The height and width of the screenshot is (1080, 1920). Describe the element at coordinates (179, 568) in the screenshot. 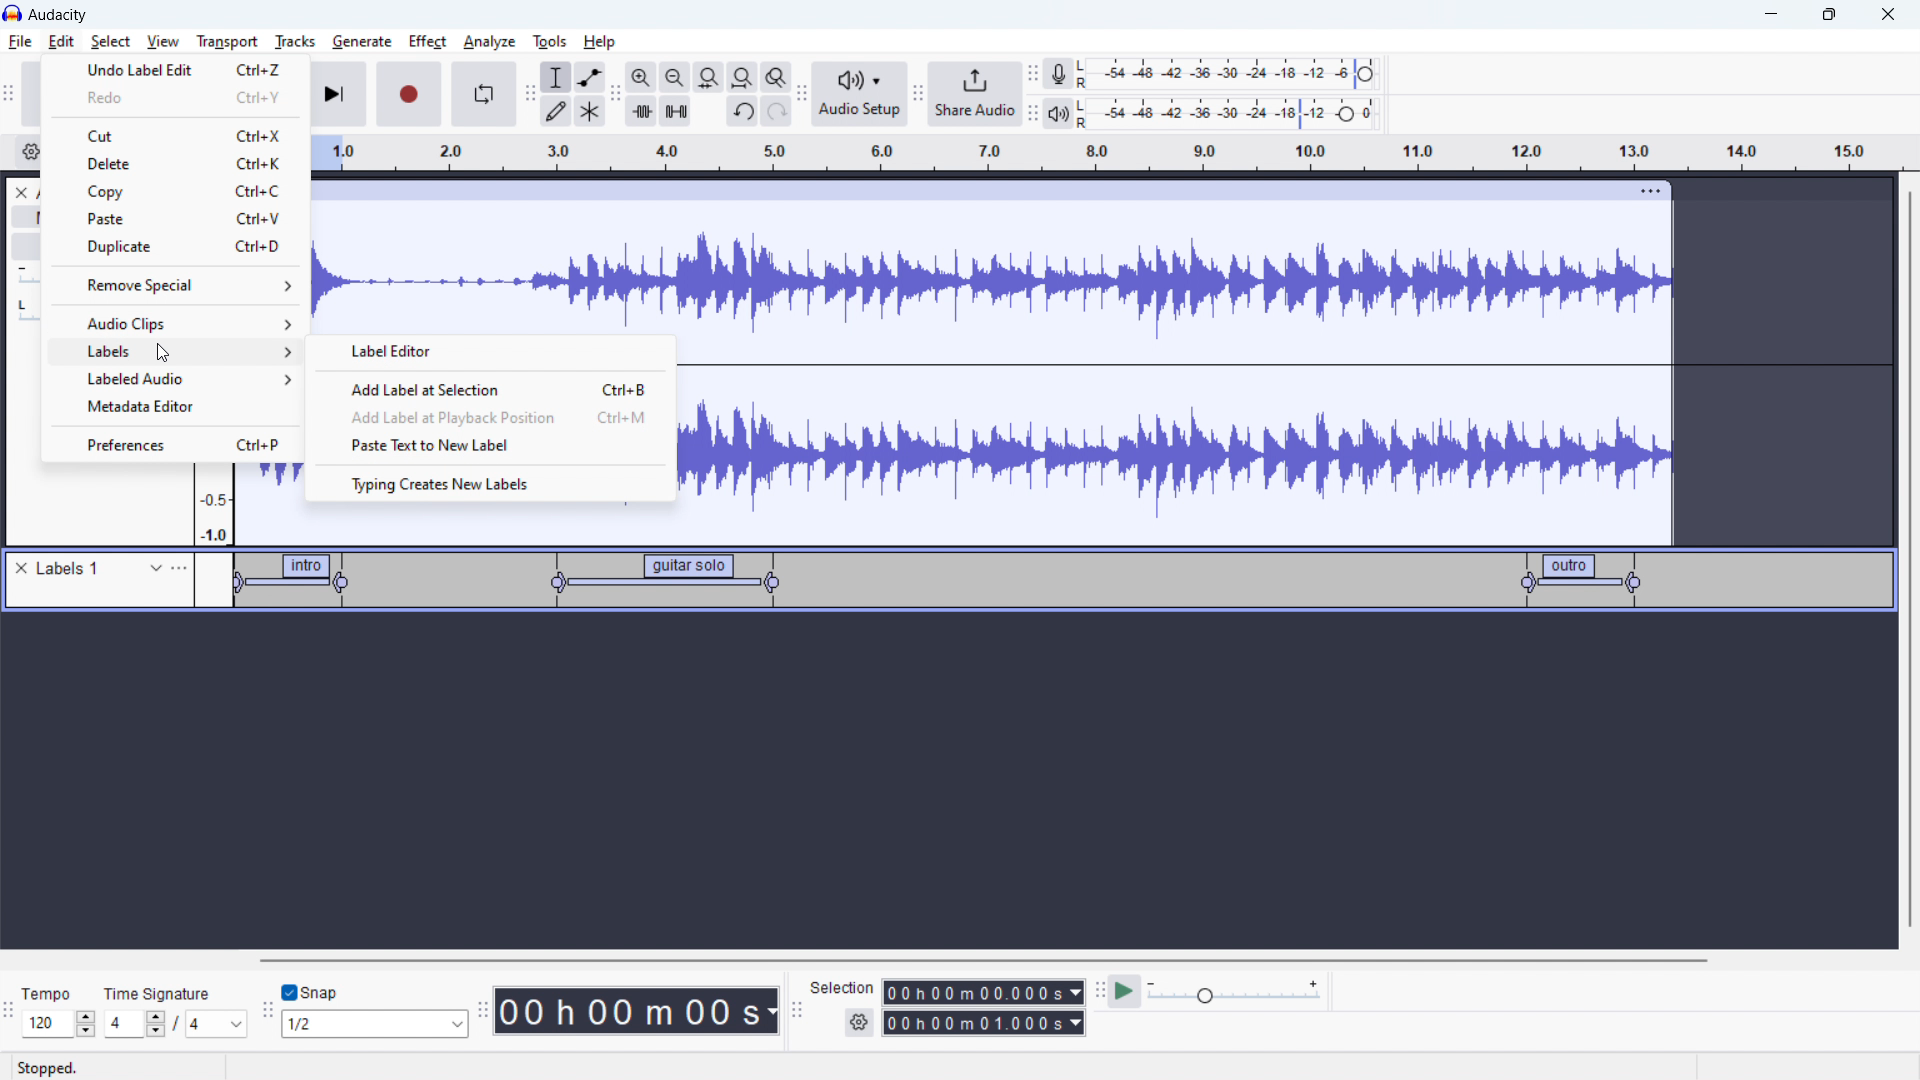

I see `labels options` at that location.